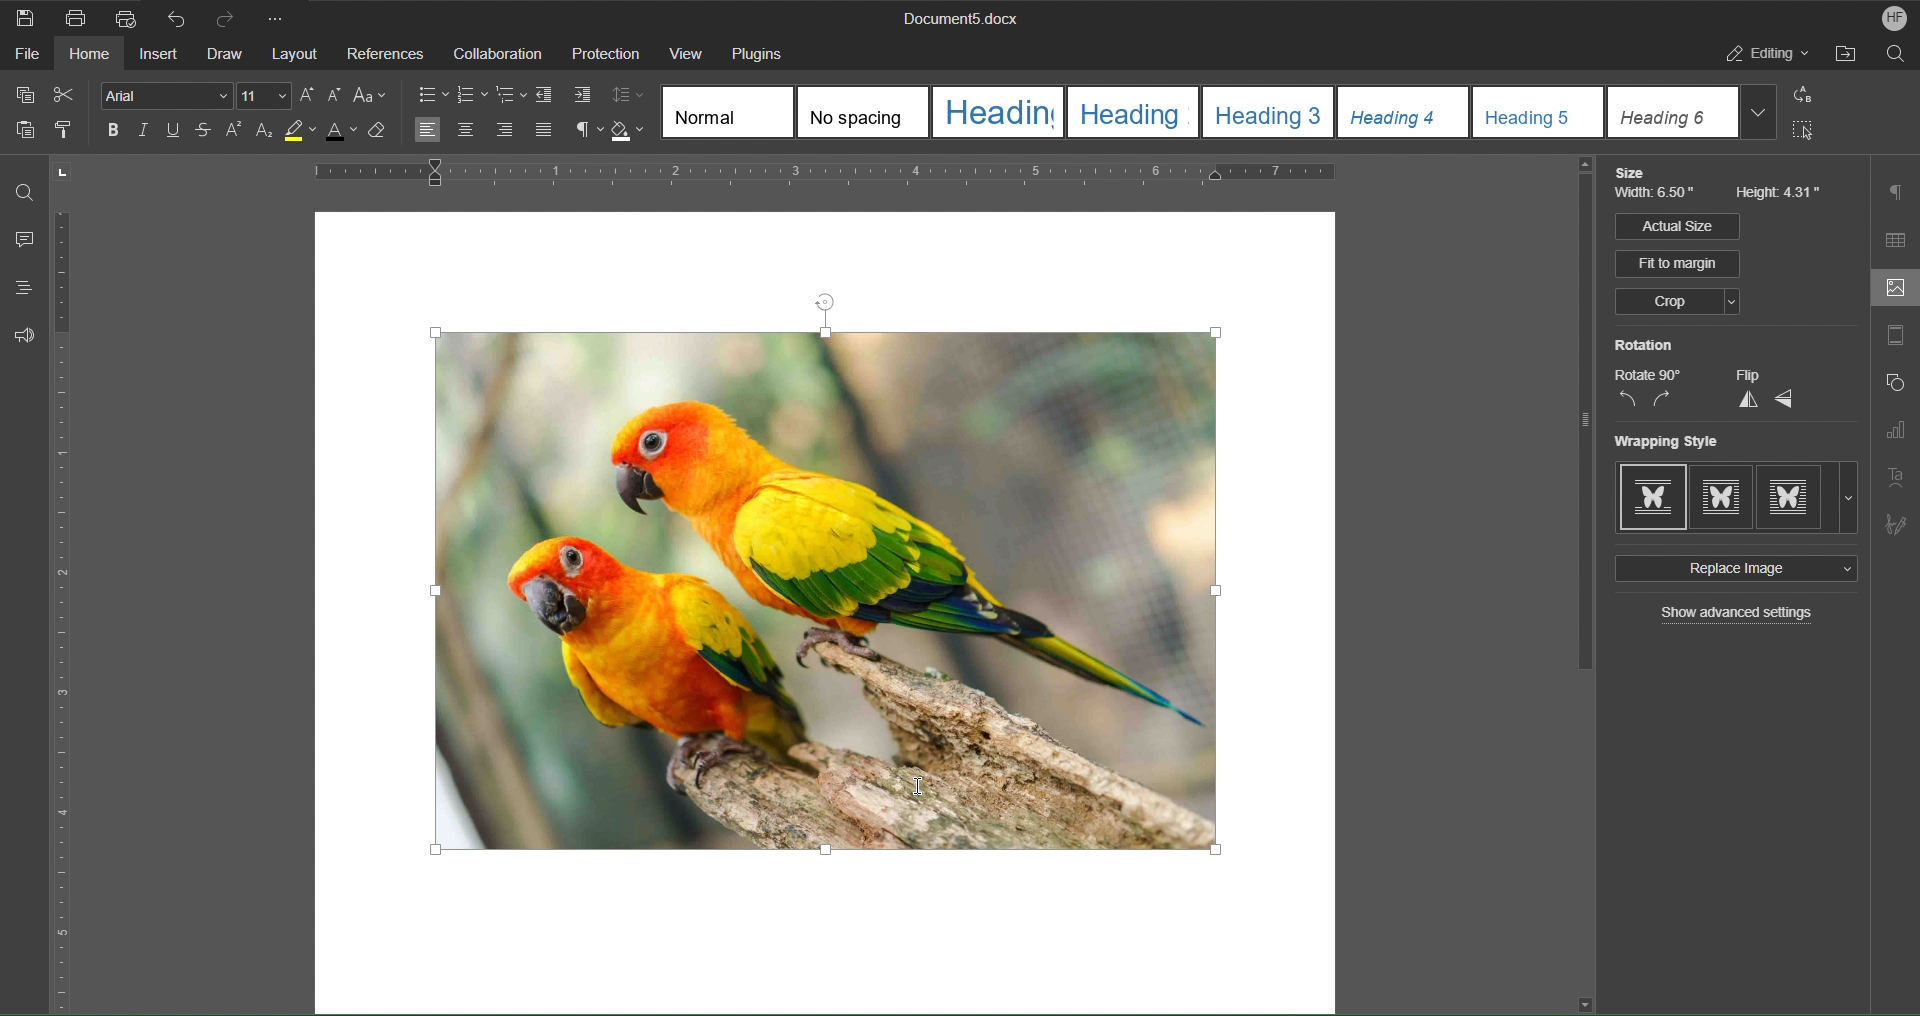 The height and width of the screenshot is (1016, 1920). I want to click on Italic, so click(143, 131).